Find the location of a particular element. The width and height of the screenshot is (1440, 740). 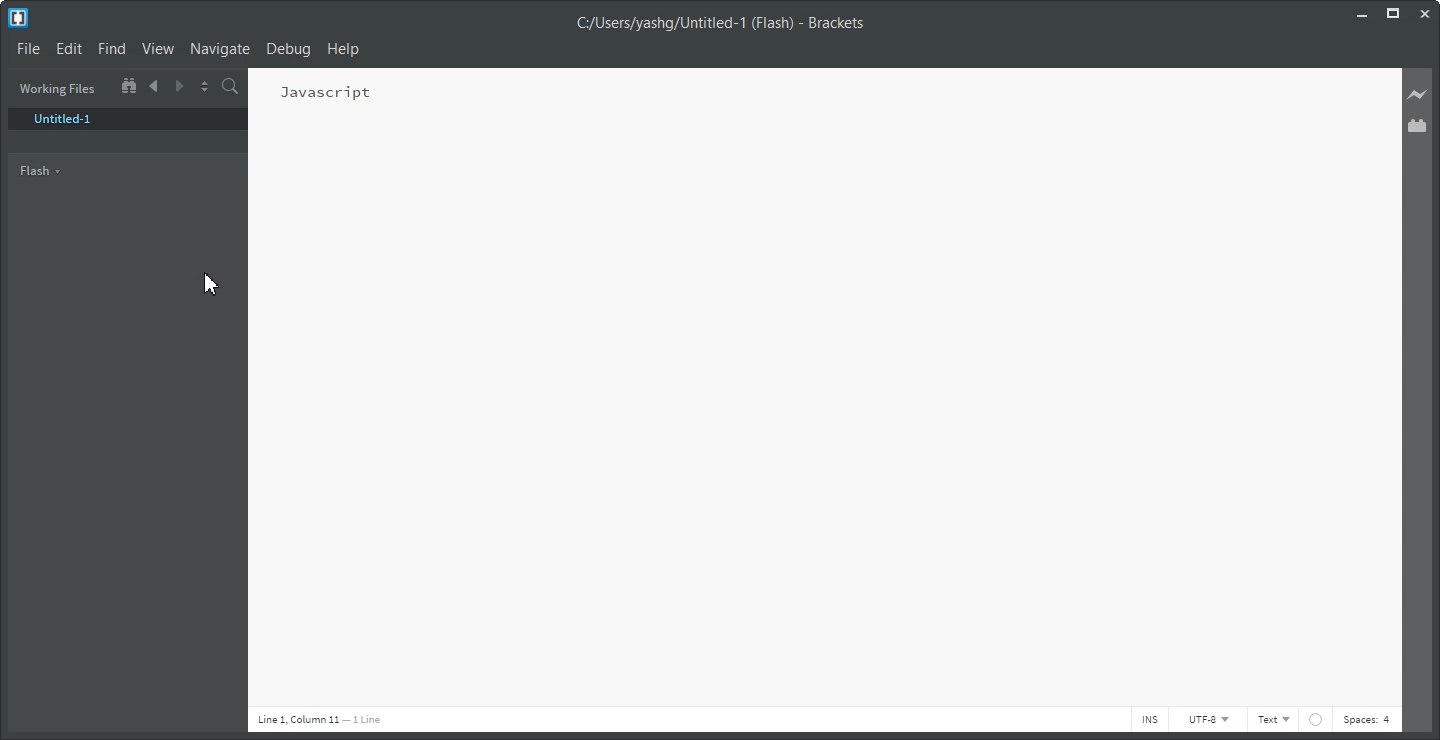

line 1 column 11 - 1 line is located at coordinates (324, 718).